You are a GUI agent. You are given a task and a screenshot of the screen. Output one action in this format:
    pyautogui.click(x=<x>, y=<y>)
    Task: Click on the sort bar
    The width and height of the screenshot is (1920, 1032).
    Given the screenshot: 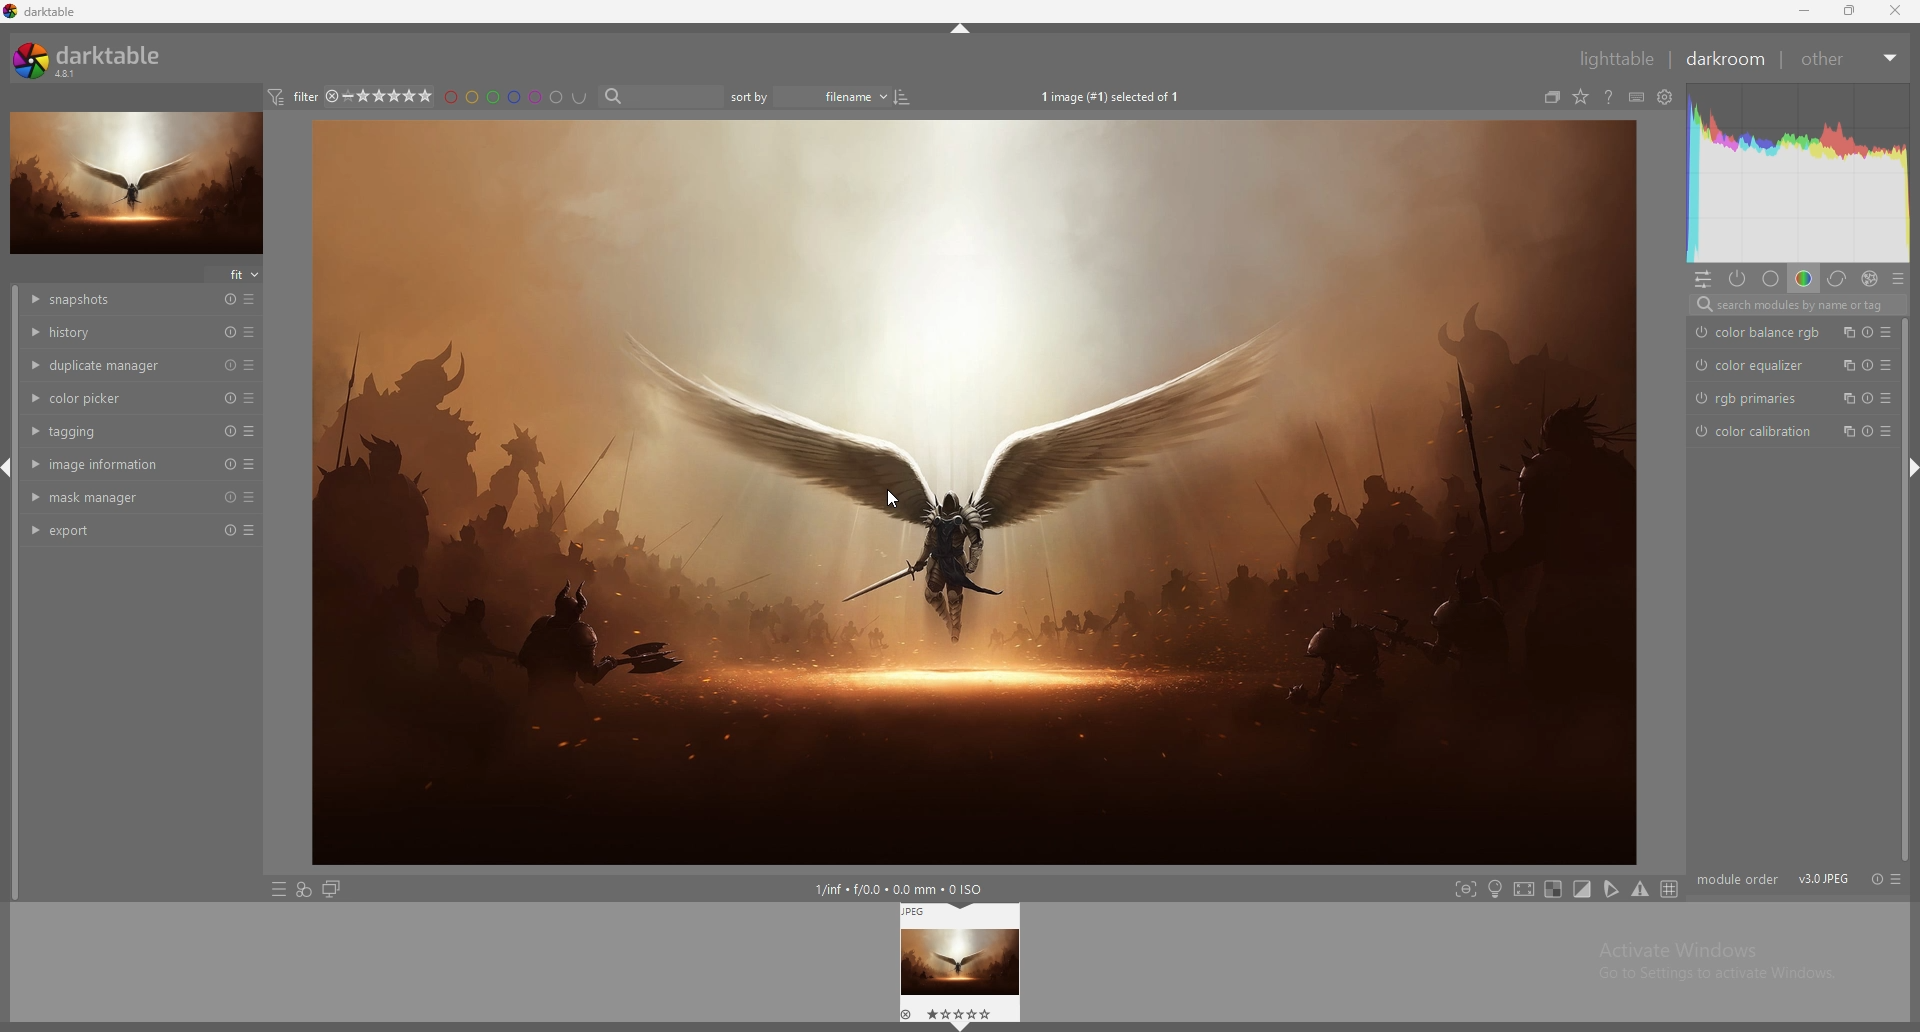 What is the action you would take?
    pyautogui.click(x=750, y=97)
    